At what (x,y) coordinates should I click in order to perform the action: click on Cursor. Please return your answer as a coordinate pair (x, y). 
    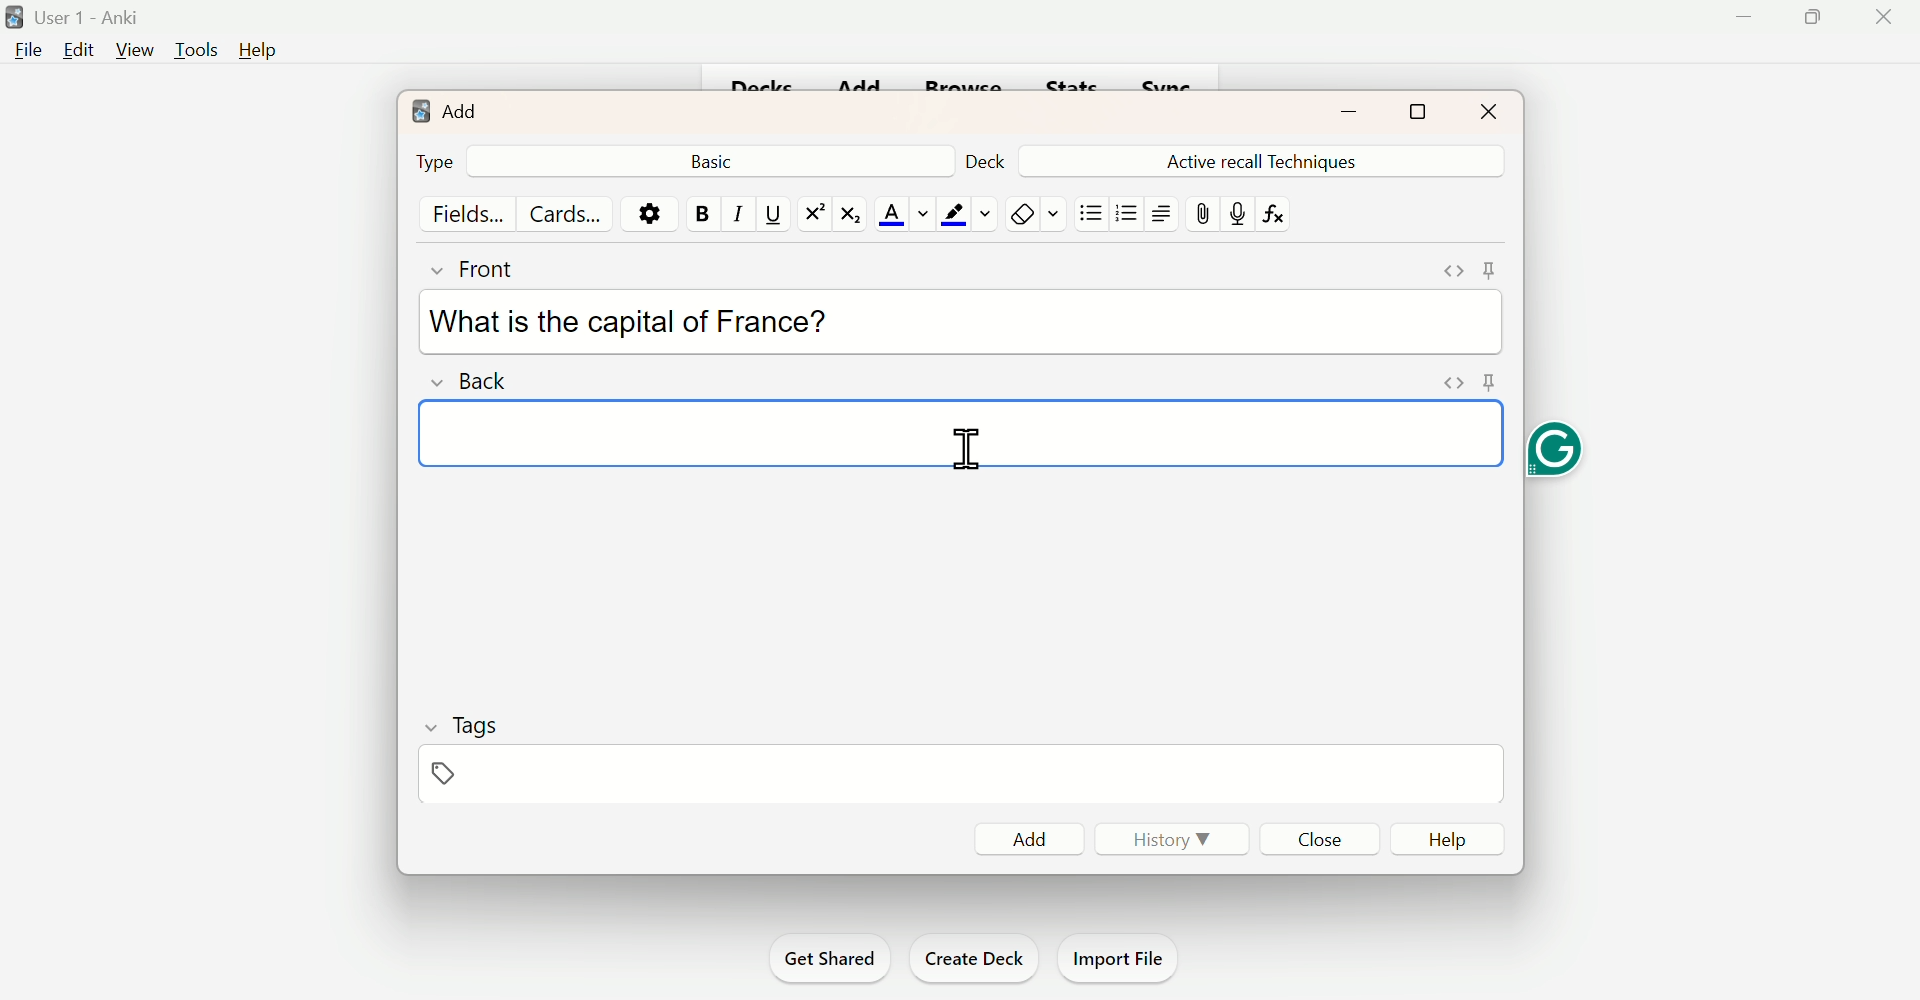
    Looking at the image, I should click on (979, 447).